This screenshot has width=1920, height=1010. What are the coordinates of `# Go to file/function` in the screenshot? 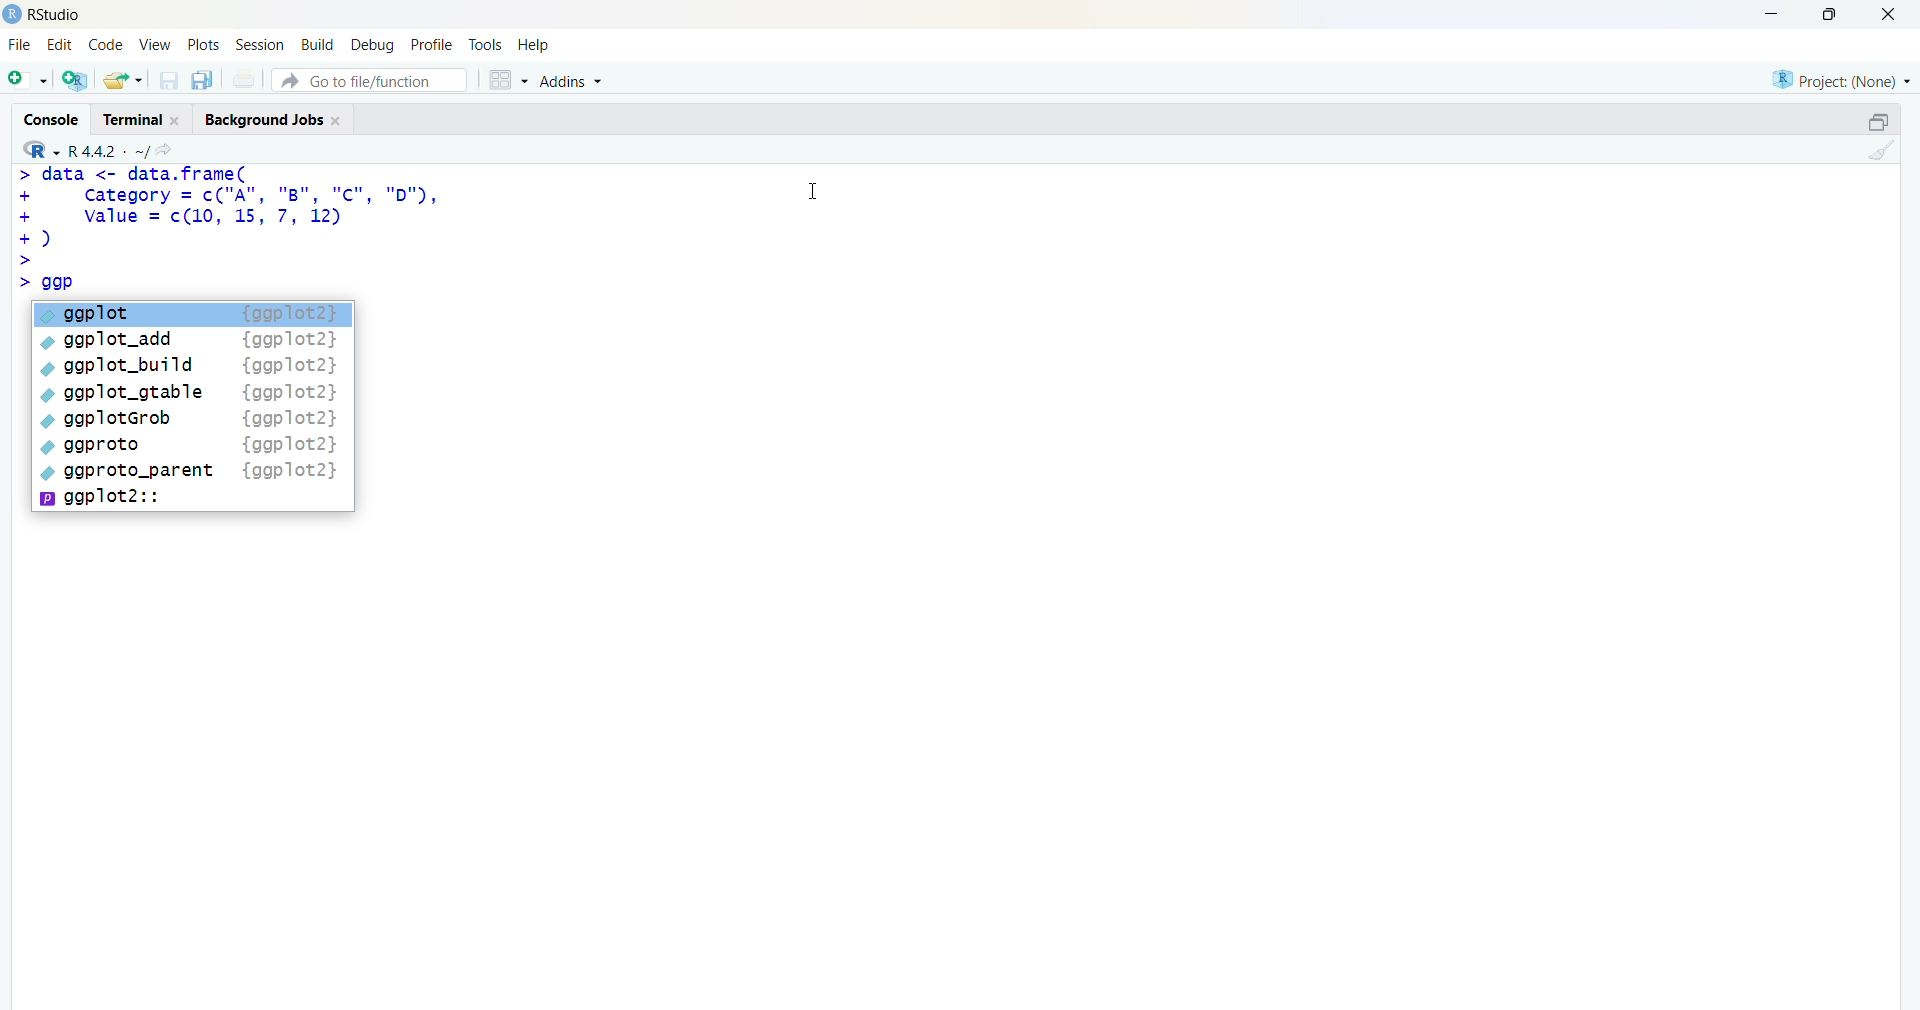 It's located at (369, 80).